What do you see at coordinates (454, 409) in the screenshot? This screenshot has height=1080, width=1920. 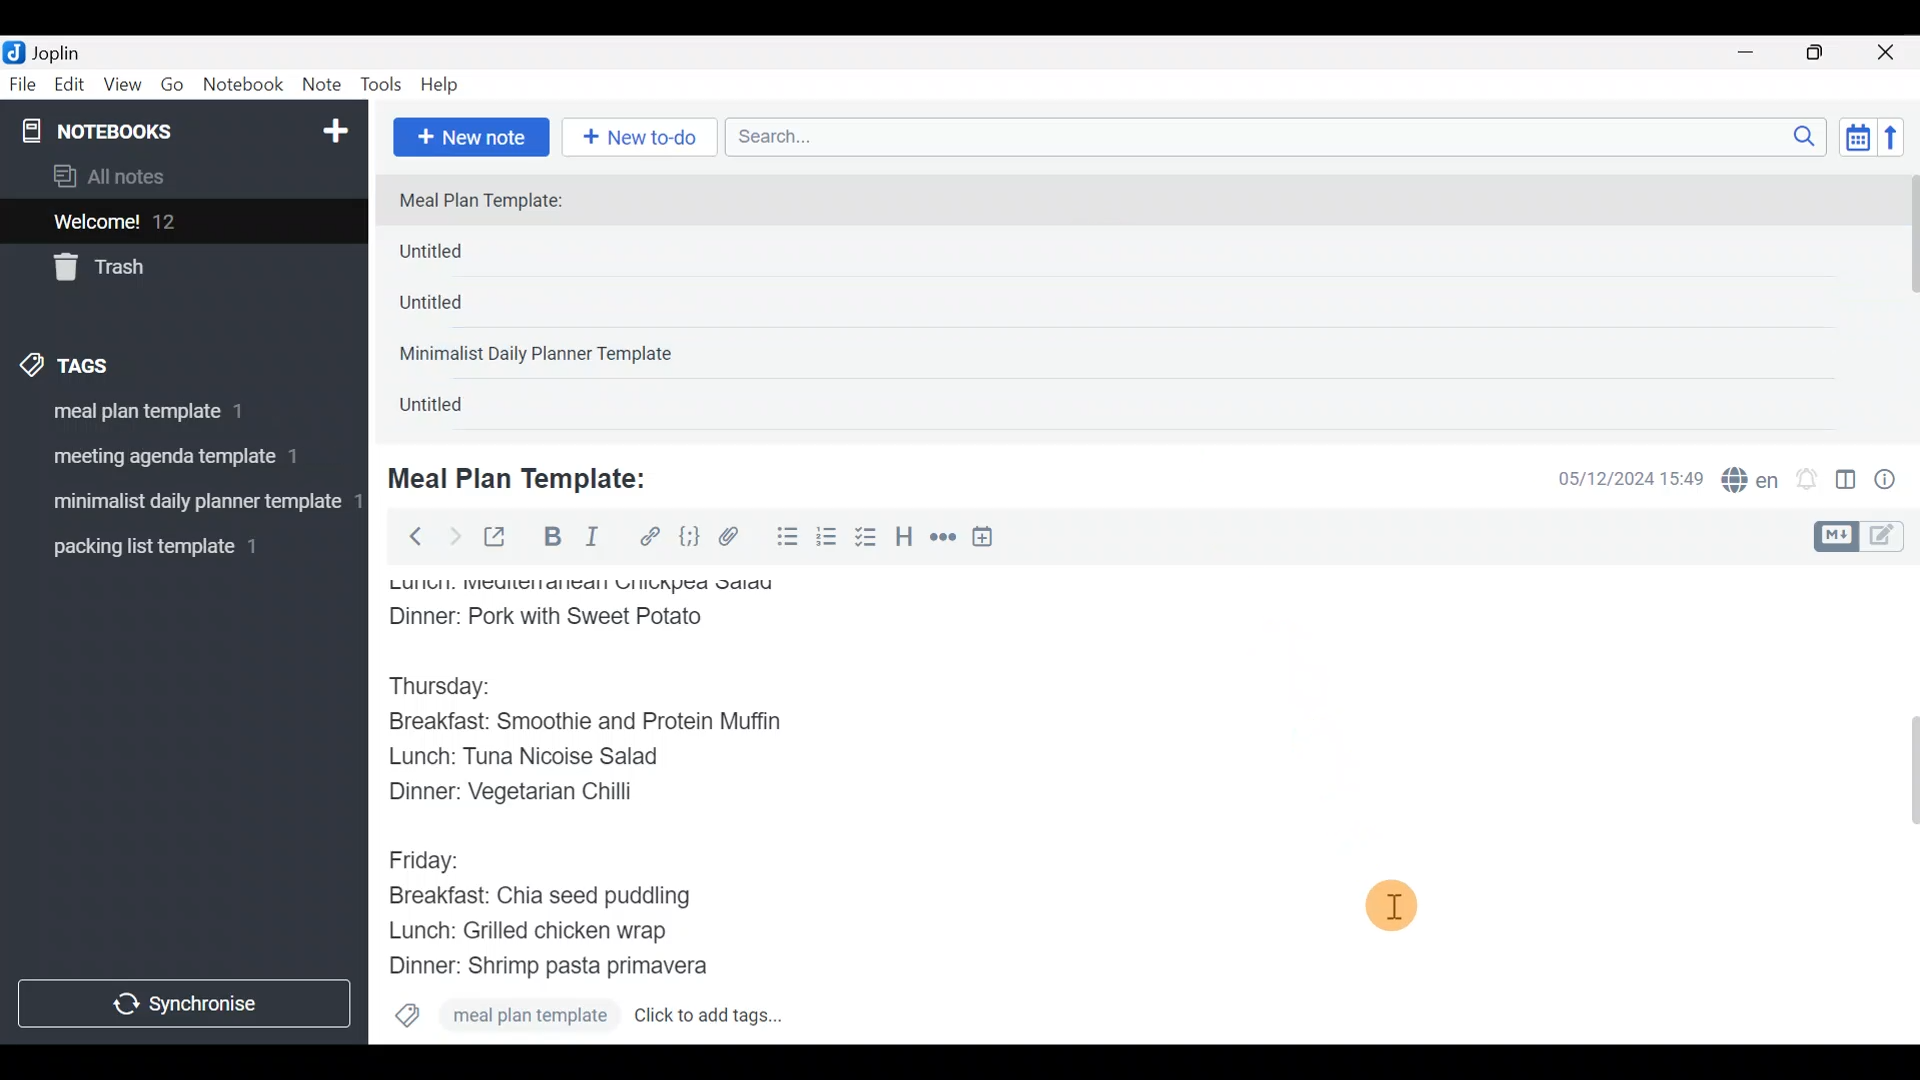 I see `Untitled` at bounding box center [454, 409].